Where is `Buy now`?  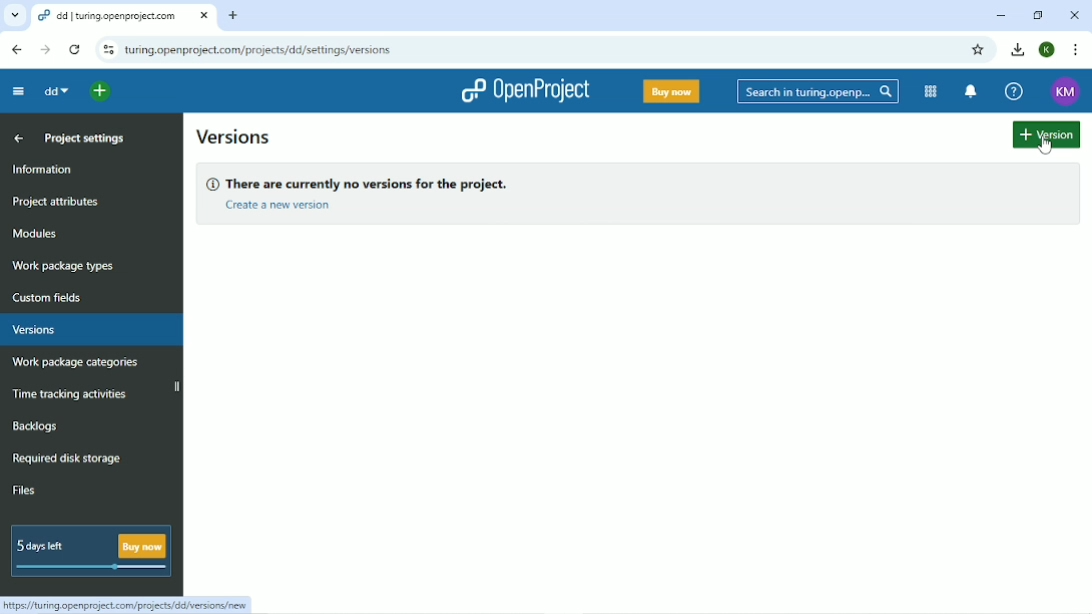 Buy now is located at coordinates (673, 91).